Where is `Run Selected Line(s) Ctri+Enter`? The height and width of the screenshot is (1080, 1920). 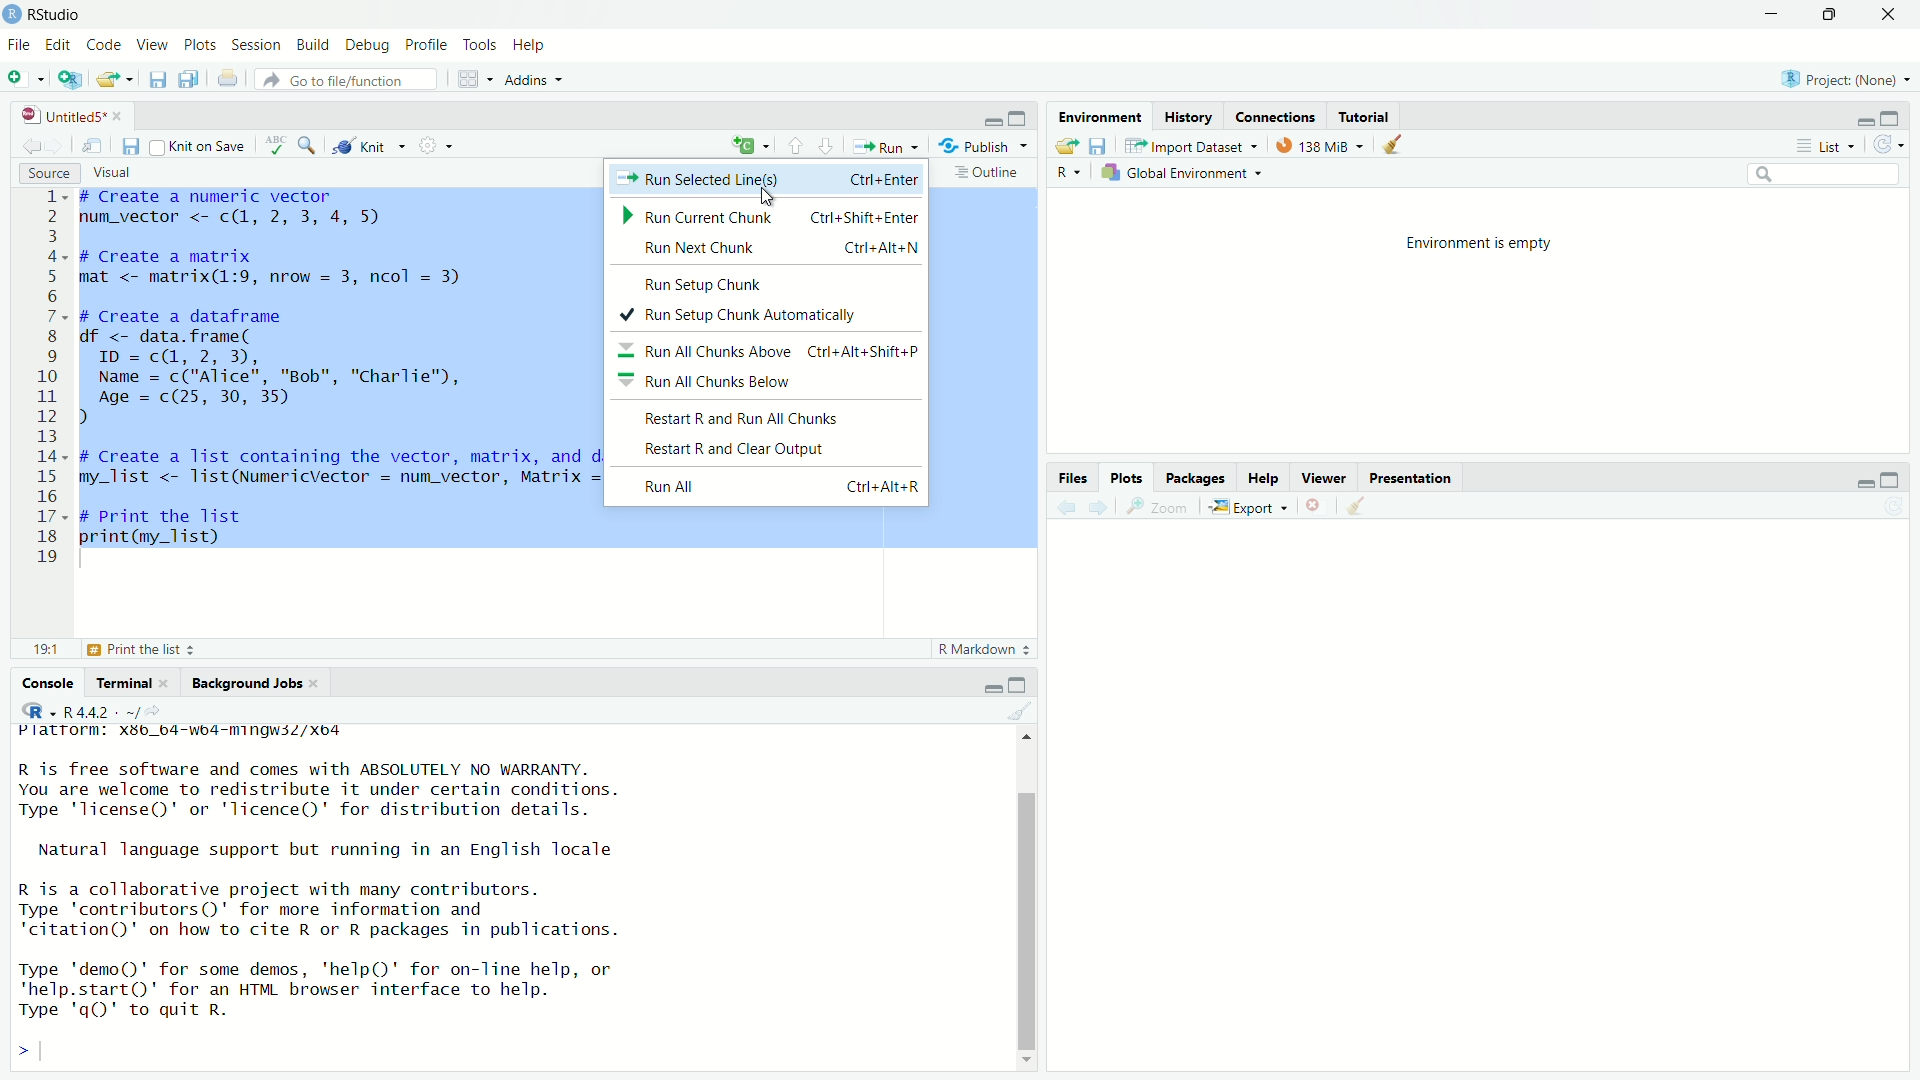
Run Selected Line(s) Ctri+Enter is located at coordinates (768, 177).